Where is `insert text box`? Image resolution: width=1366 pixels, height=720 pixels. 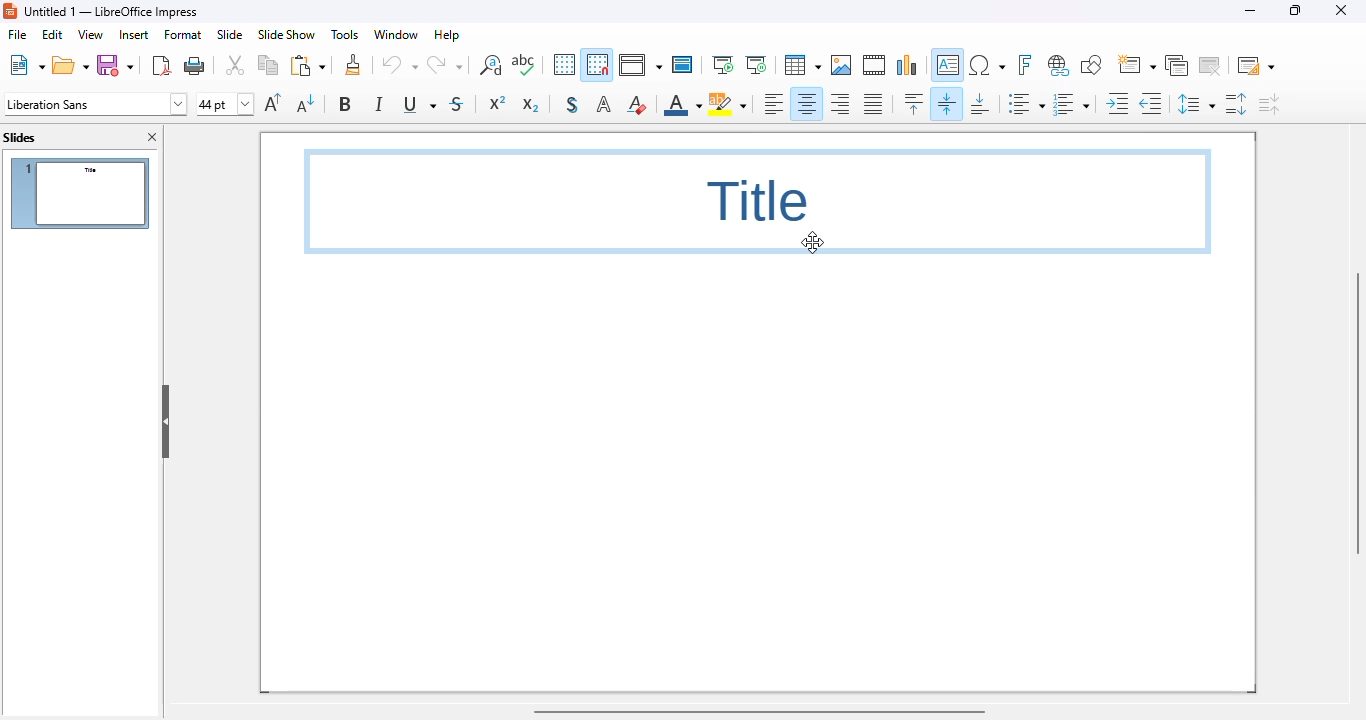 insert text box is located at coordinates (948, 65).